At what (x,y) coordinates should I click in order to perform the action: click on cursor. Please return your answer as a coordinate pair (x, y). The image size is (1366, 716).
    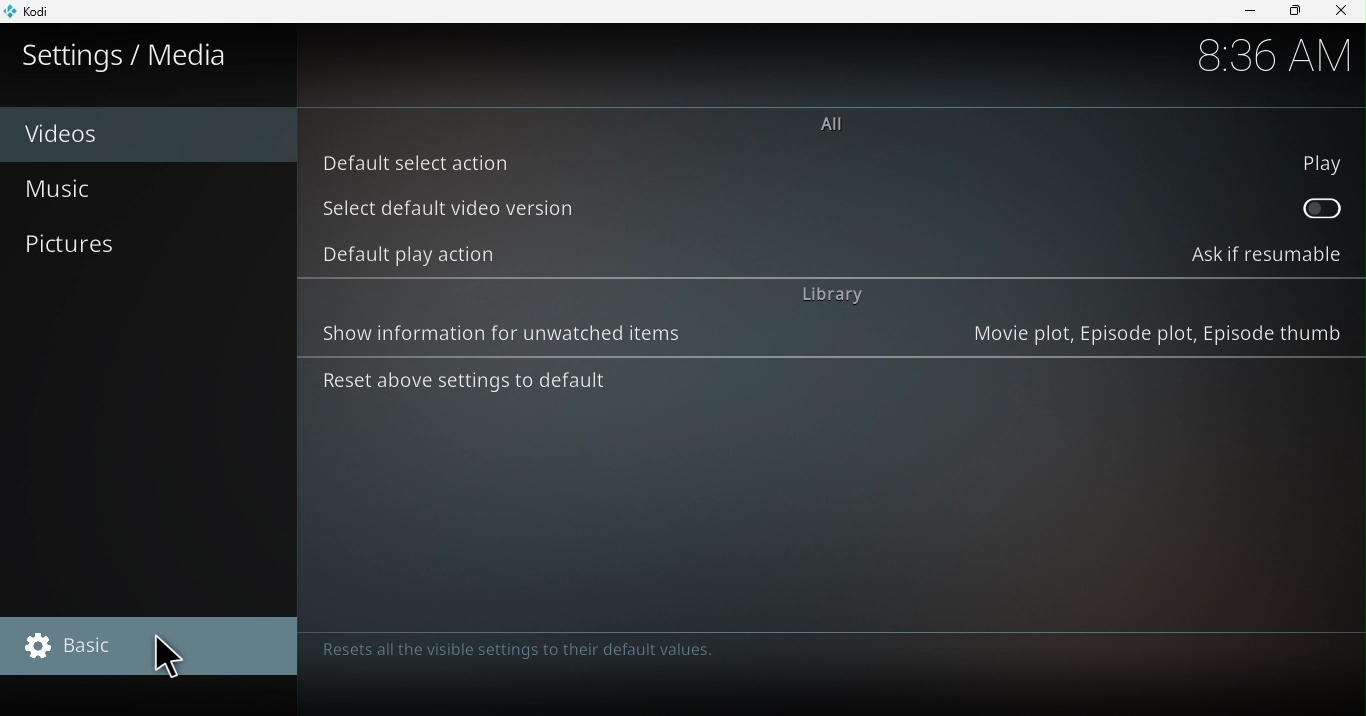
    Looking at the image, I should click on (170, 657).